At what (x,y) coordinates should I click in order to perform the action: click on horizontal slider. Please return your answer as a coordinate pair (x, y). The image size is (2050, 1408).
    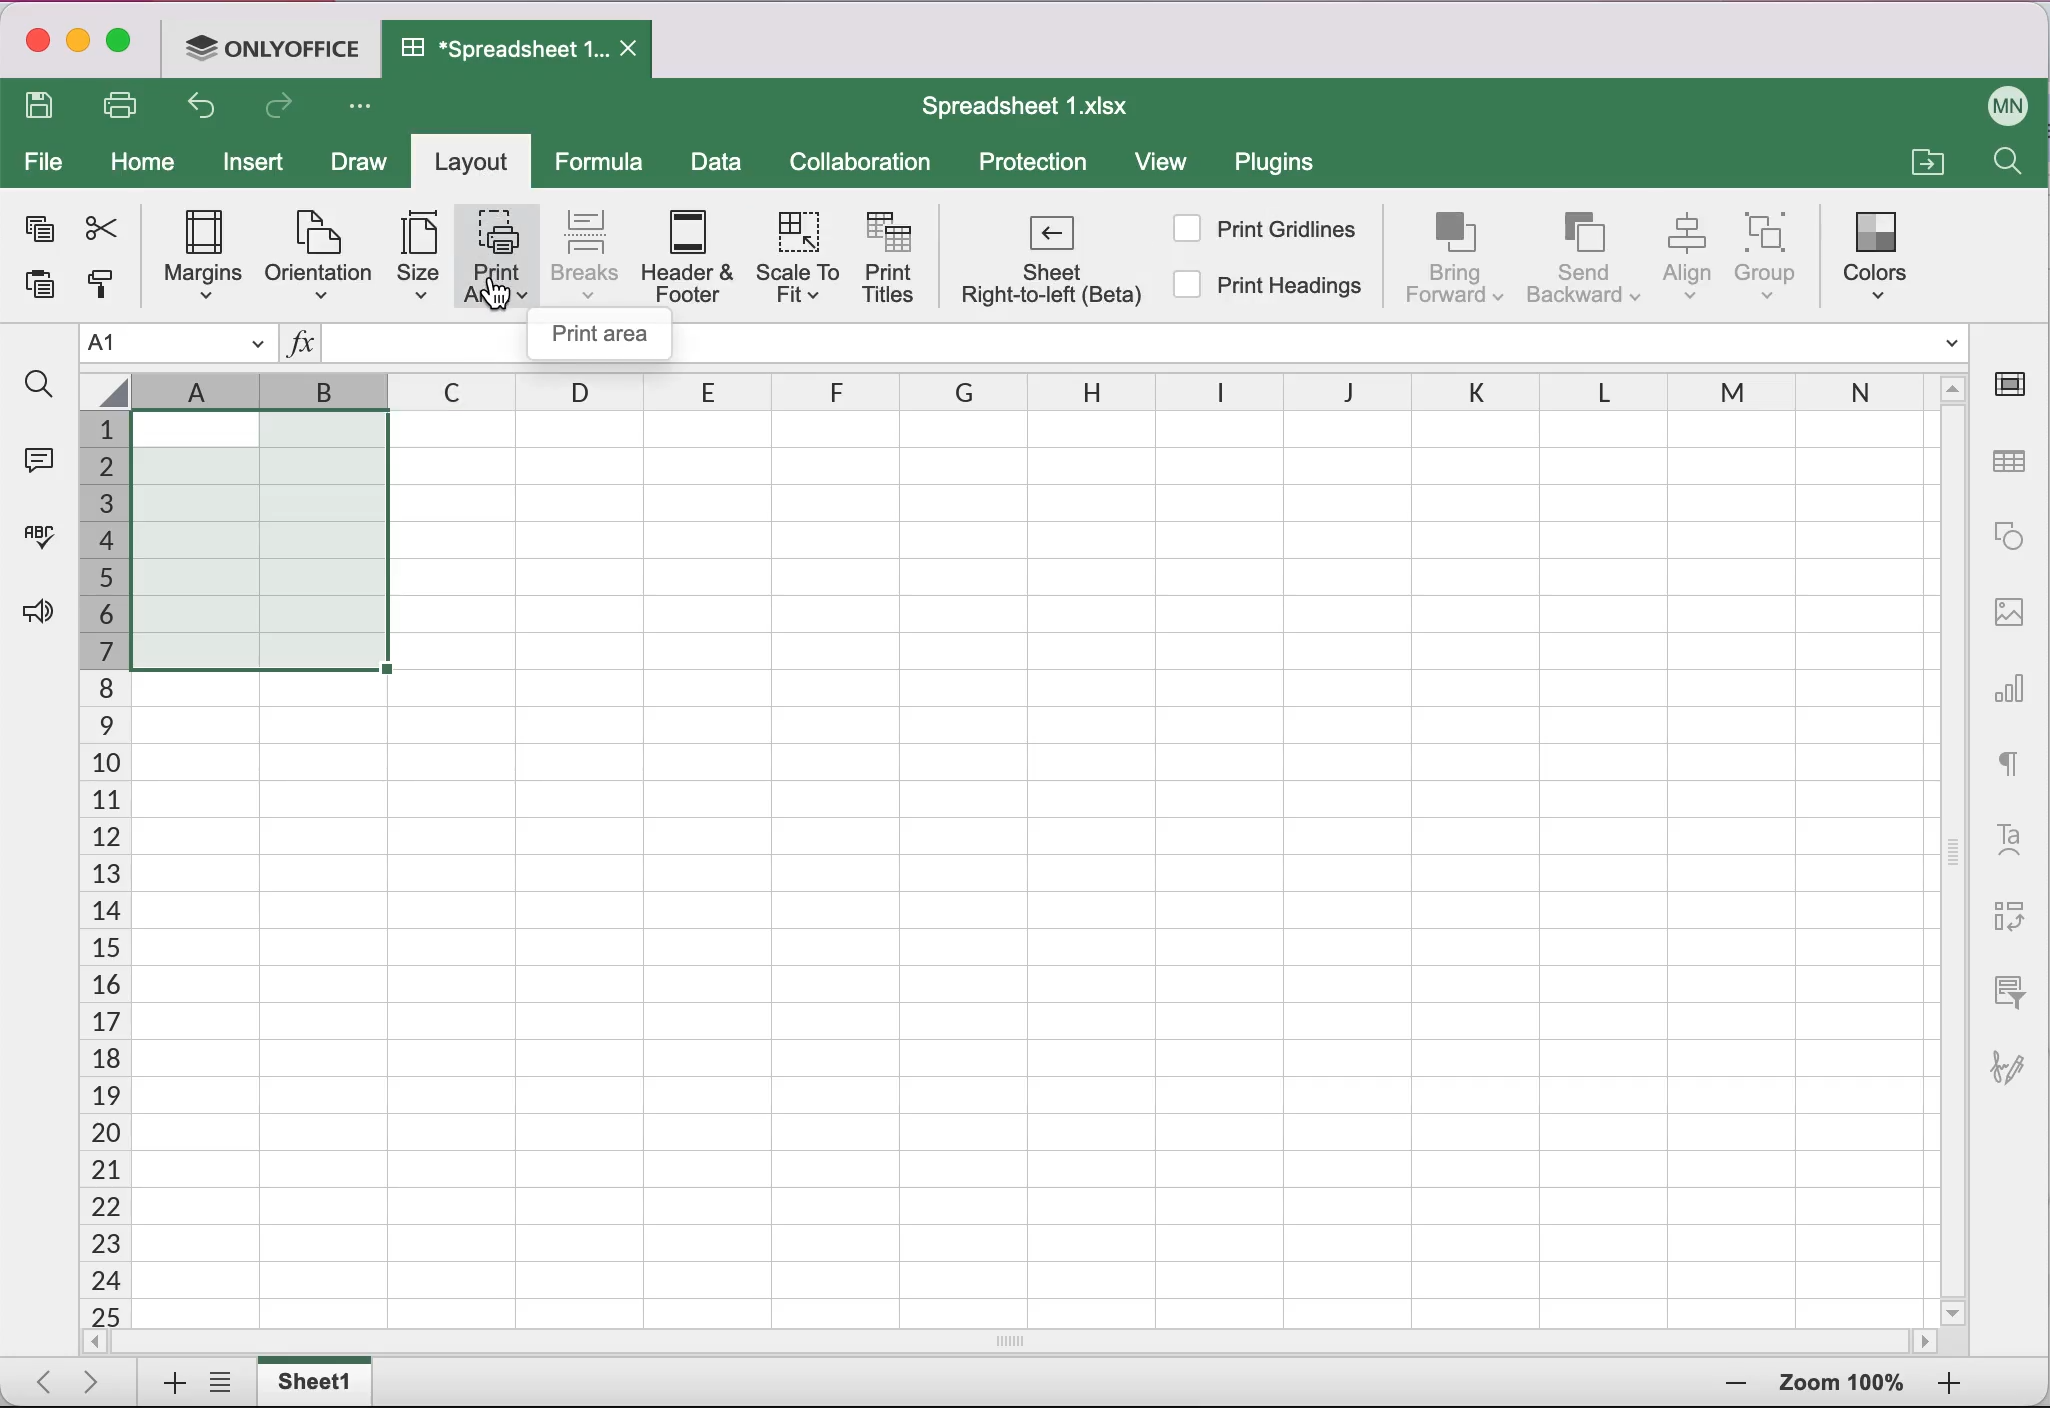
    Looking at the image, I should click on (1034, 1341).